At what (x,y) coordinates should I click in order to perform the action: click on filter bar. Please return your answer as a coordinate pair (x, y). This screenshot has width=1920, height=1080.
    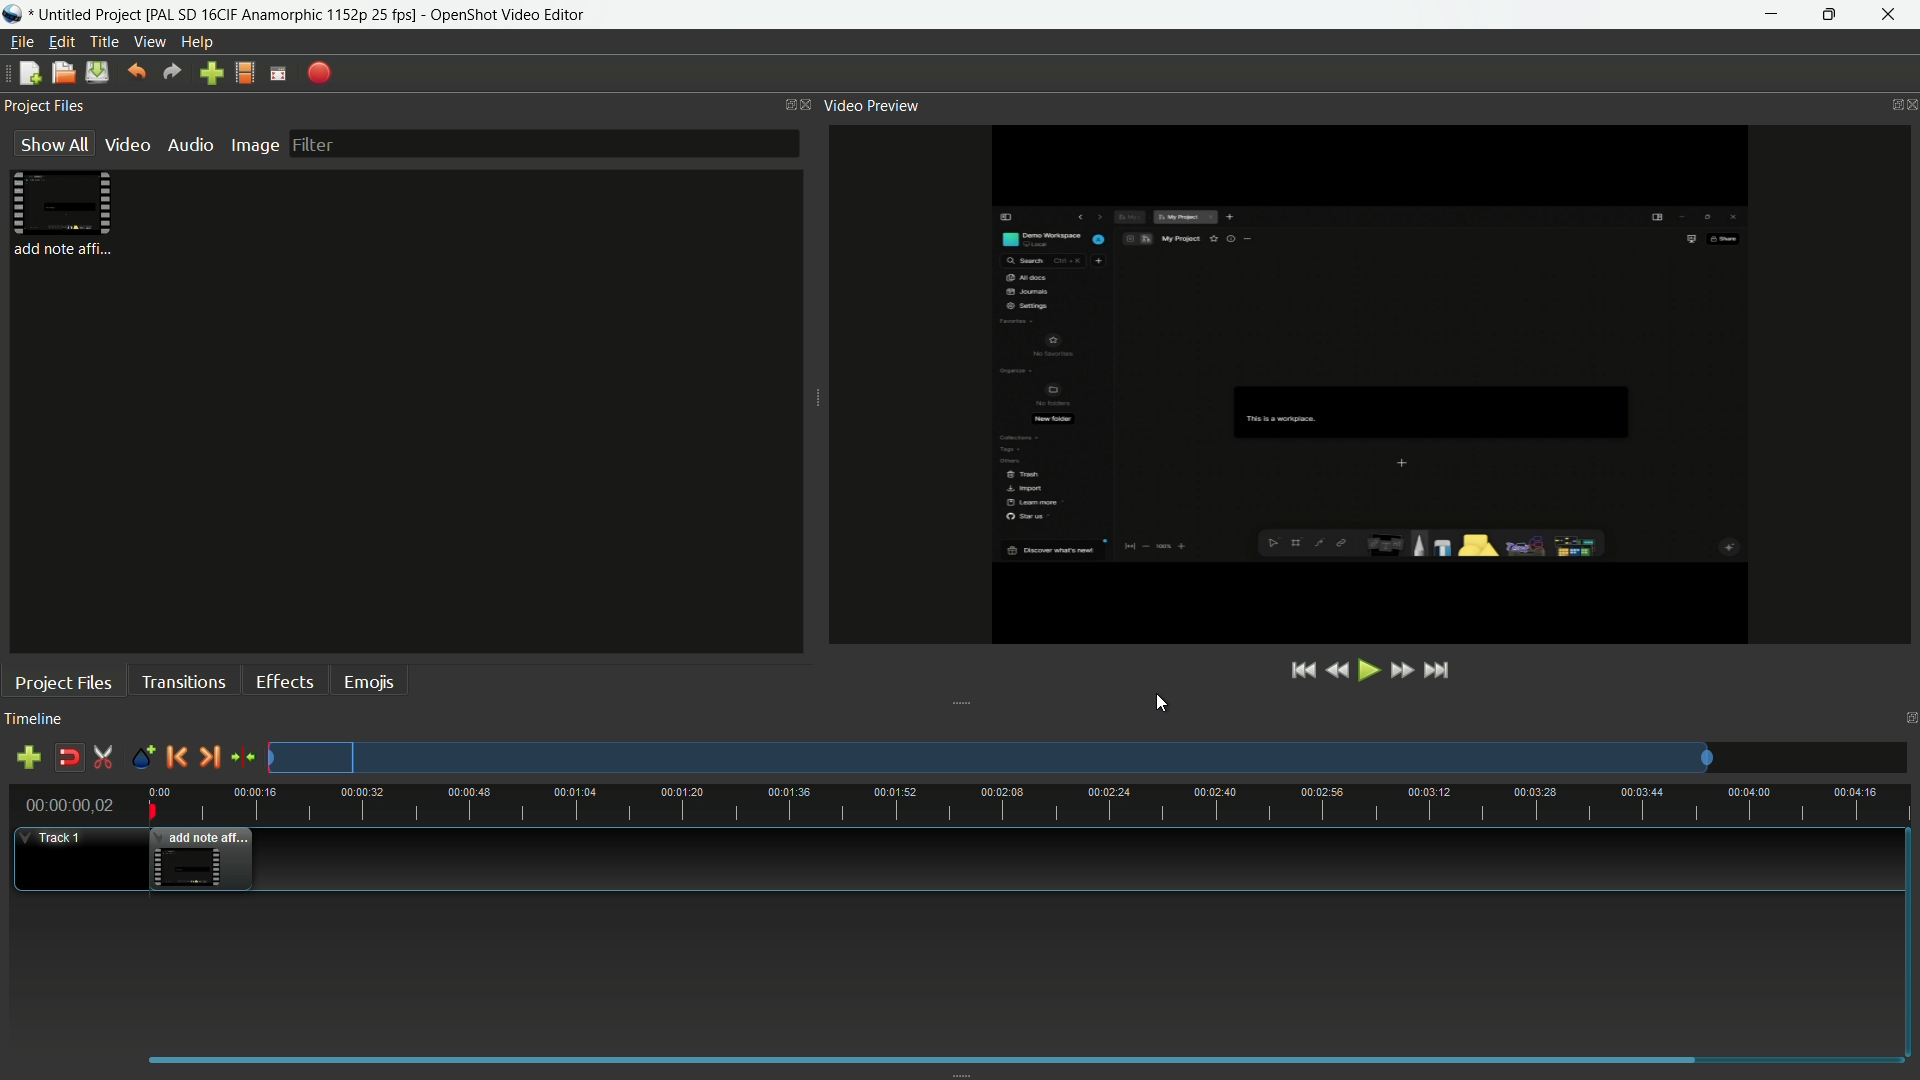
    Looking at the image, I should click on (543, 142).